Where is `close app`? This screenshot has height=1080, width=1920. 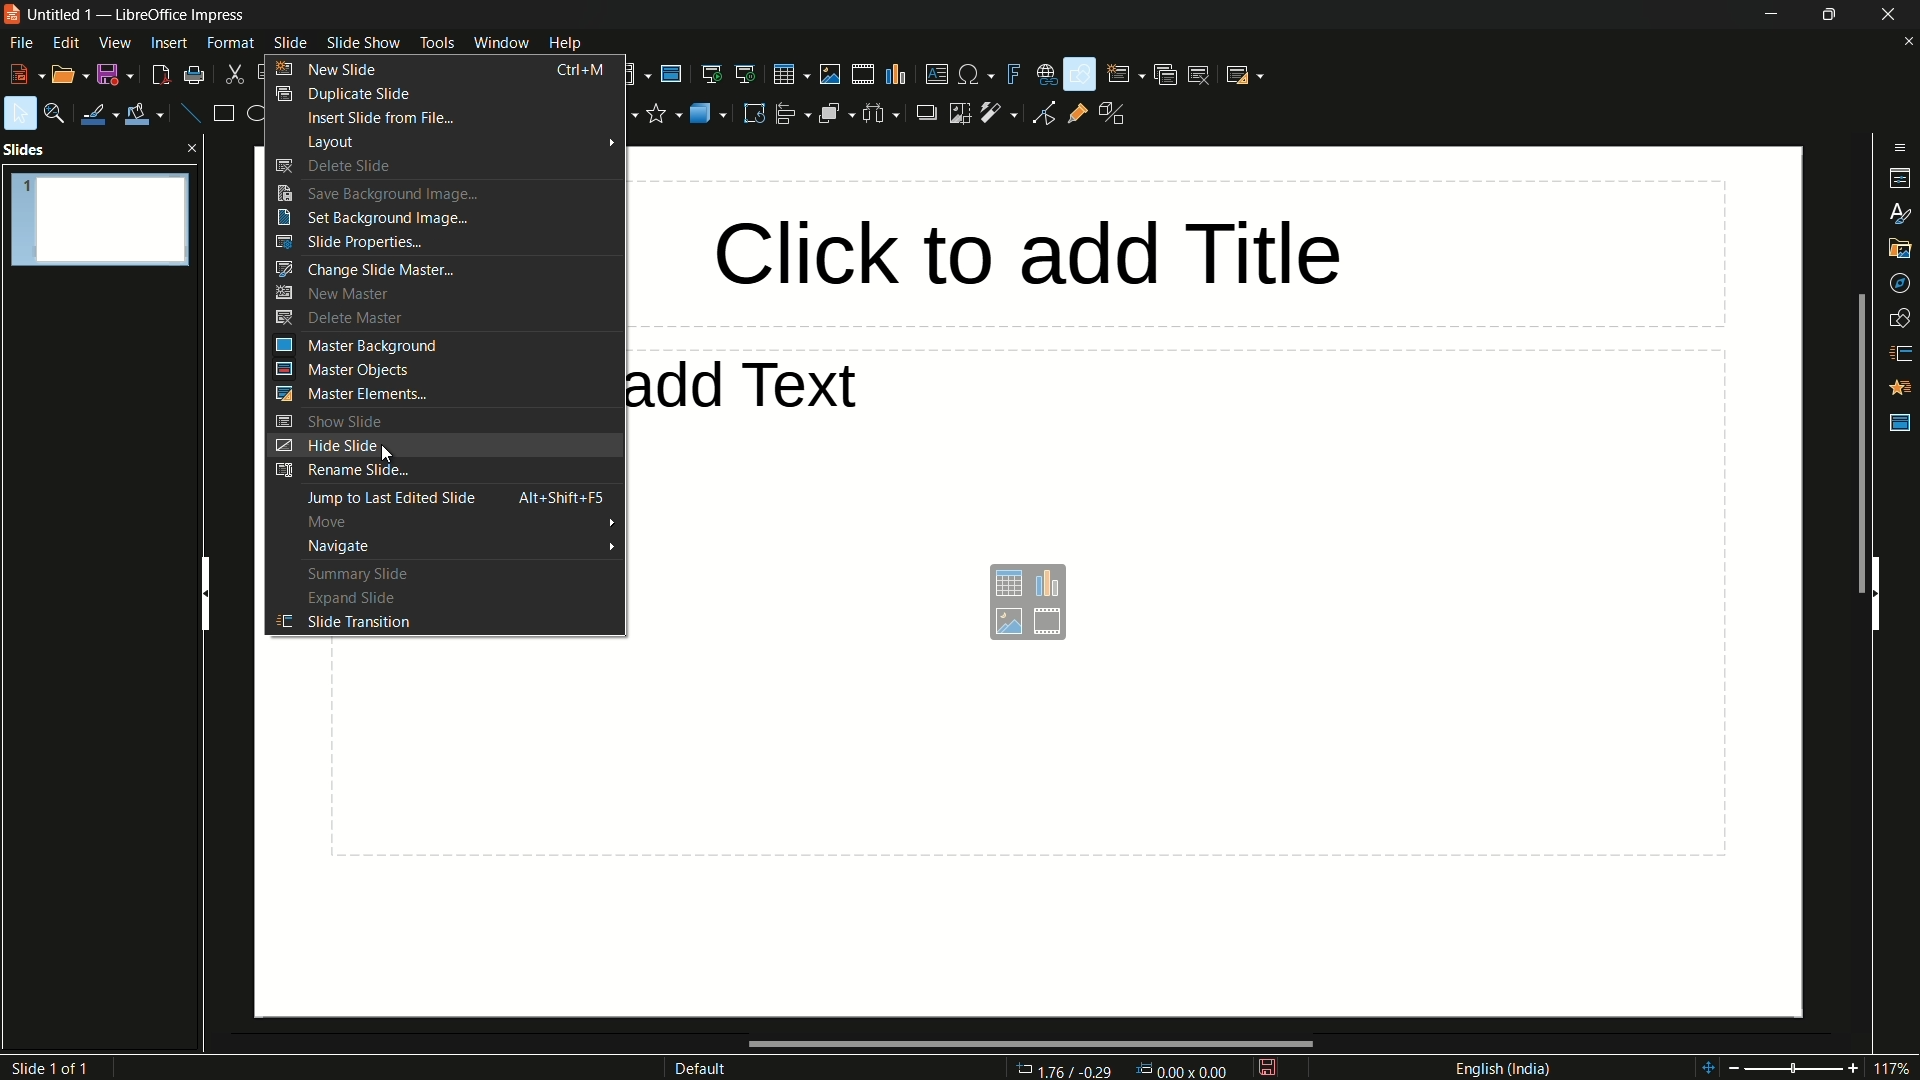
close app is located at coordinates (1892, 13).